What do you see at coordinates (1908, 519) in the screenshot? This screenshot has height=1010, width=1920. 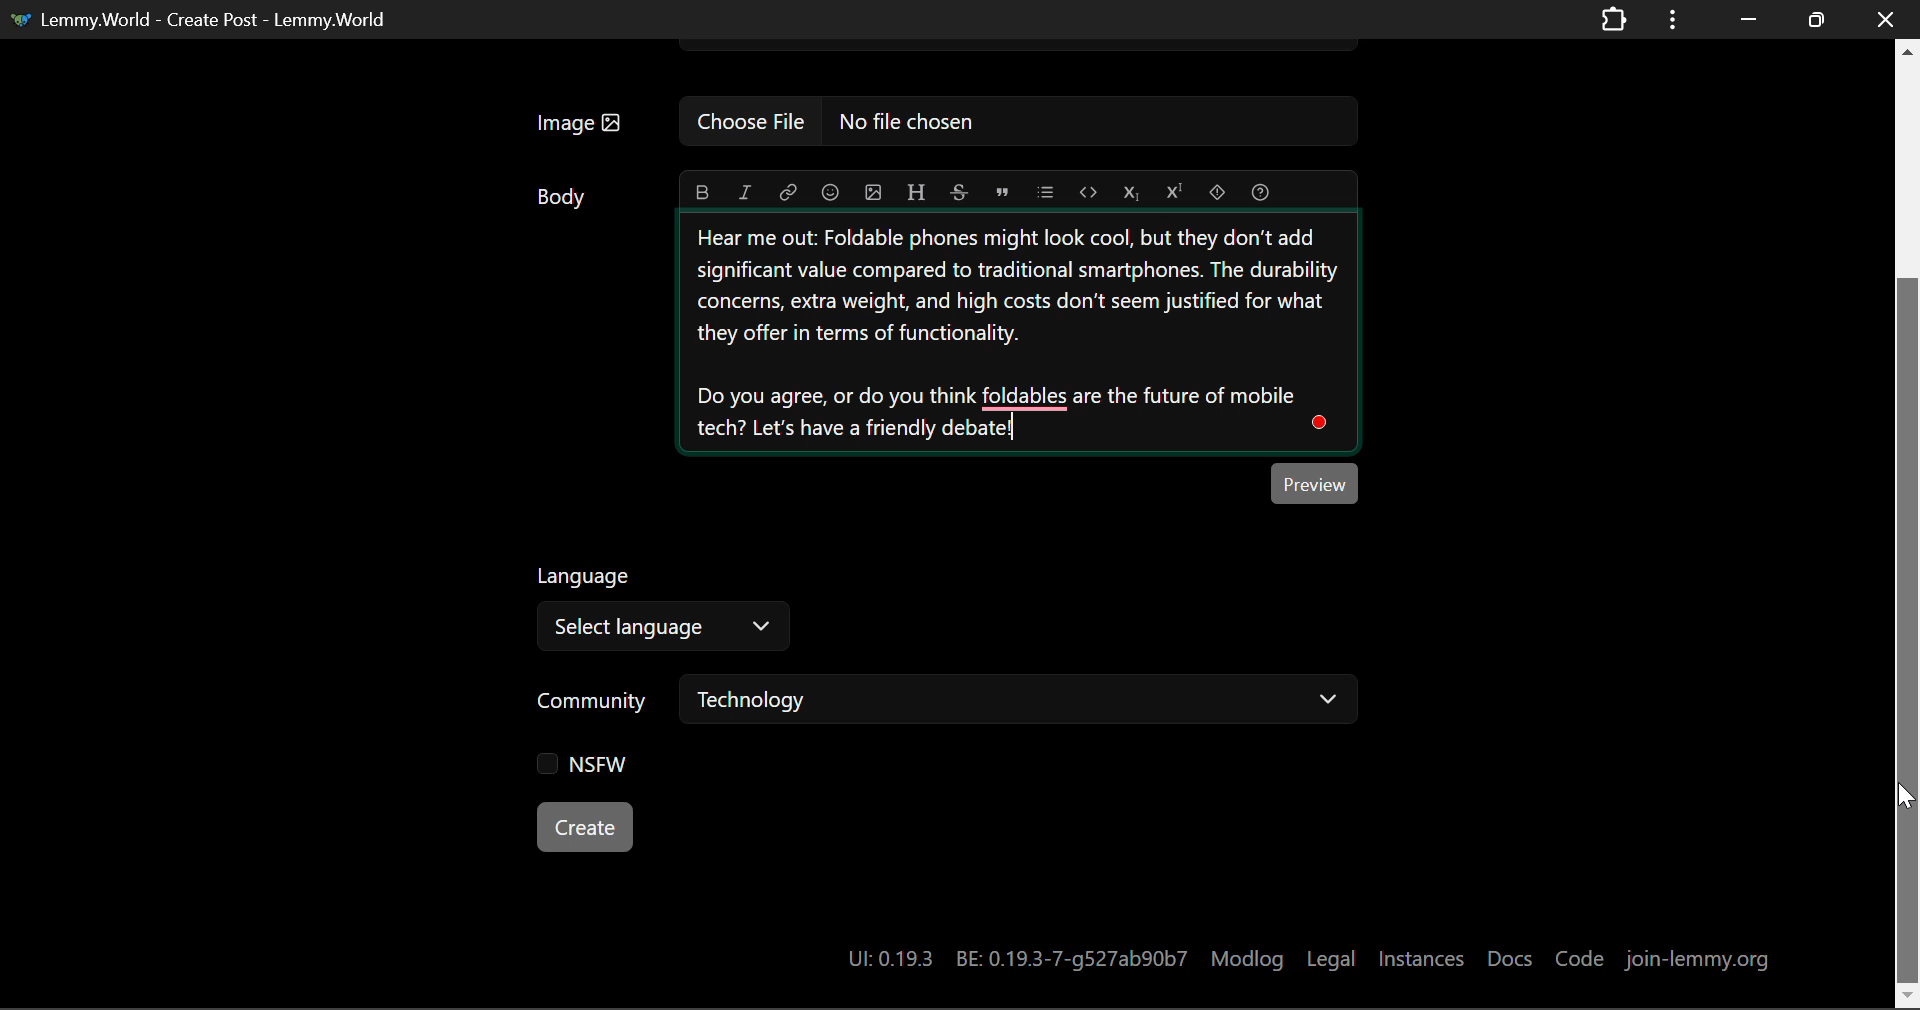 I see `Scroll Bar` at bounding box center [1908, 519].